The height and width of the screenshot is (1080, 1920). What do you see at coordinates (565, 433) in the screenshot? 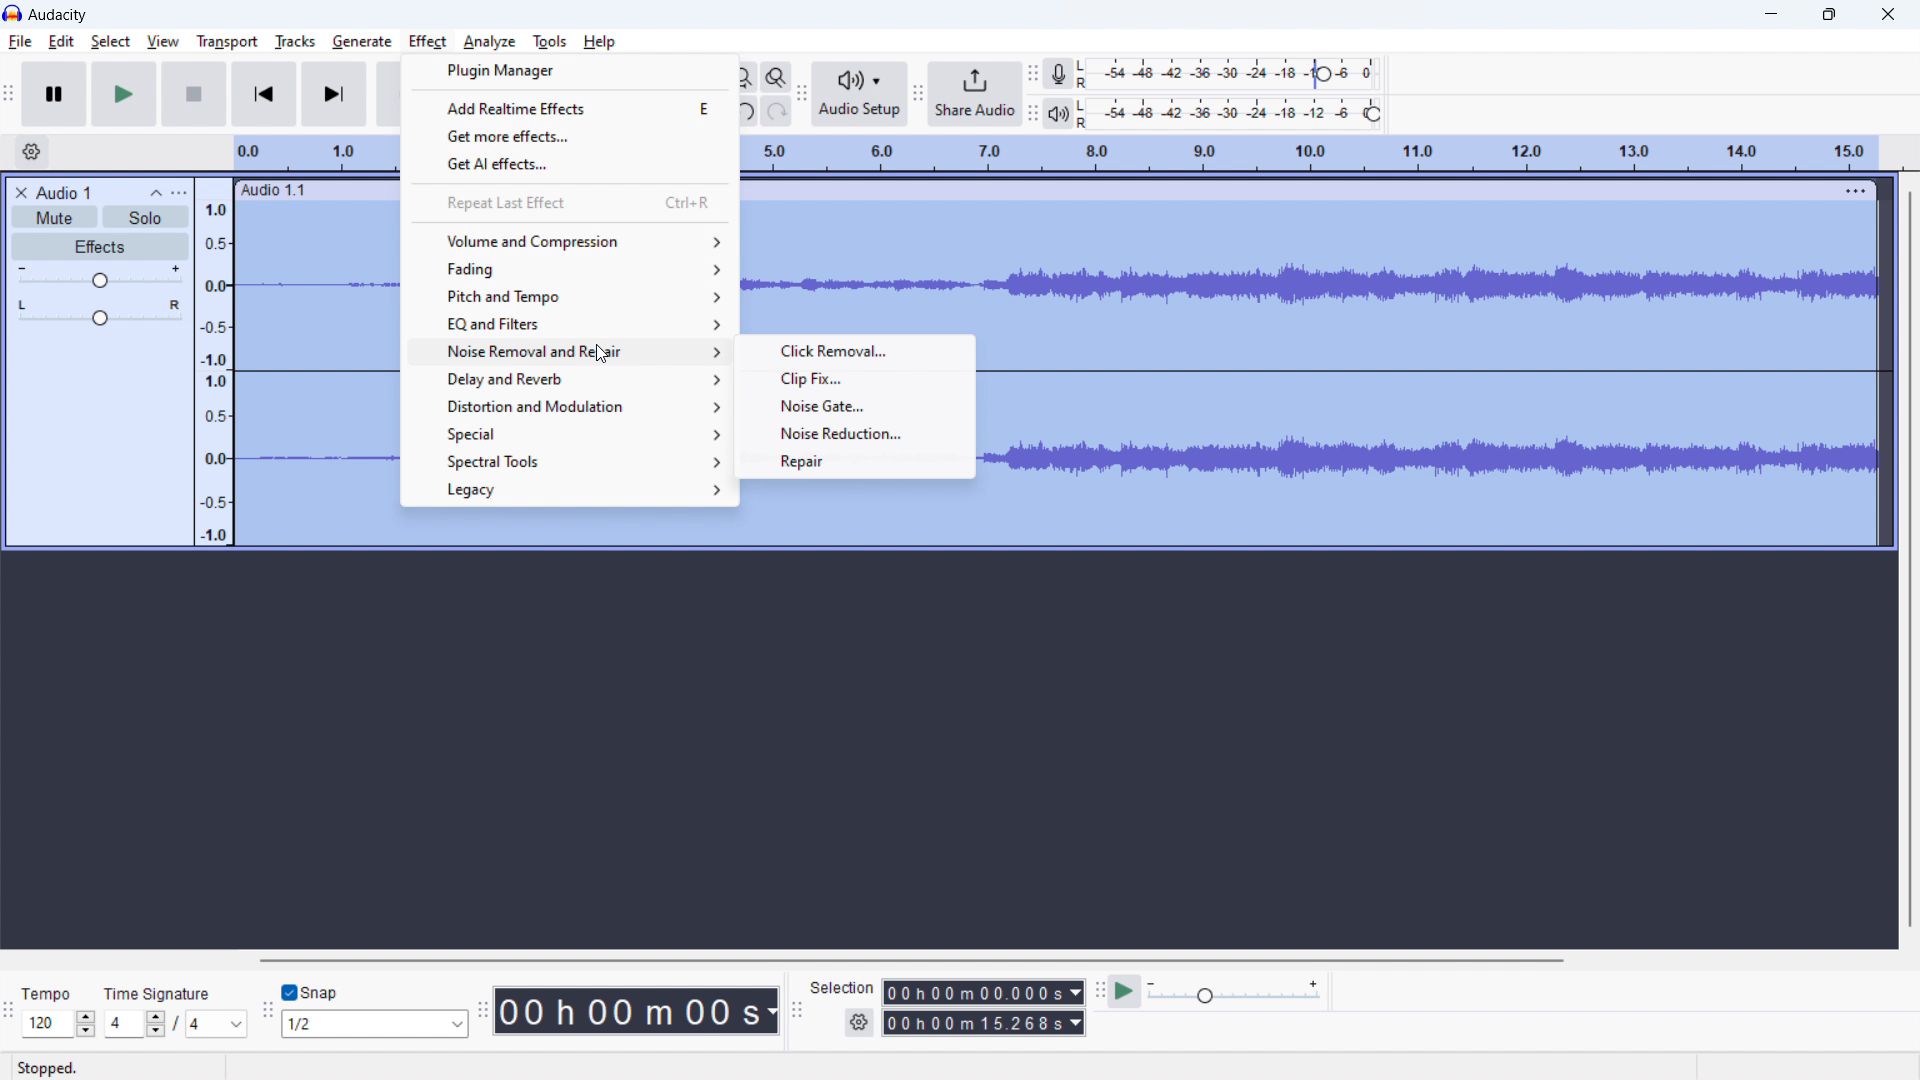
I see `special` at bounding box center [565, 433].